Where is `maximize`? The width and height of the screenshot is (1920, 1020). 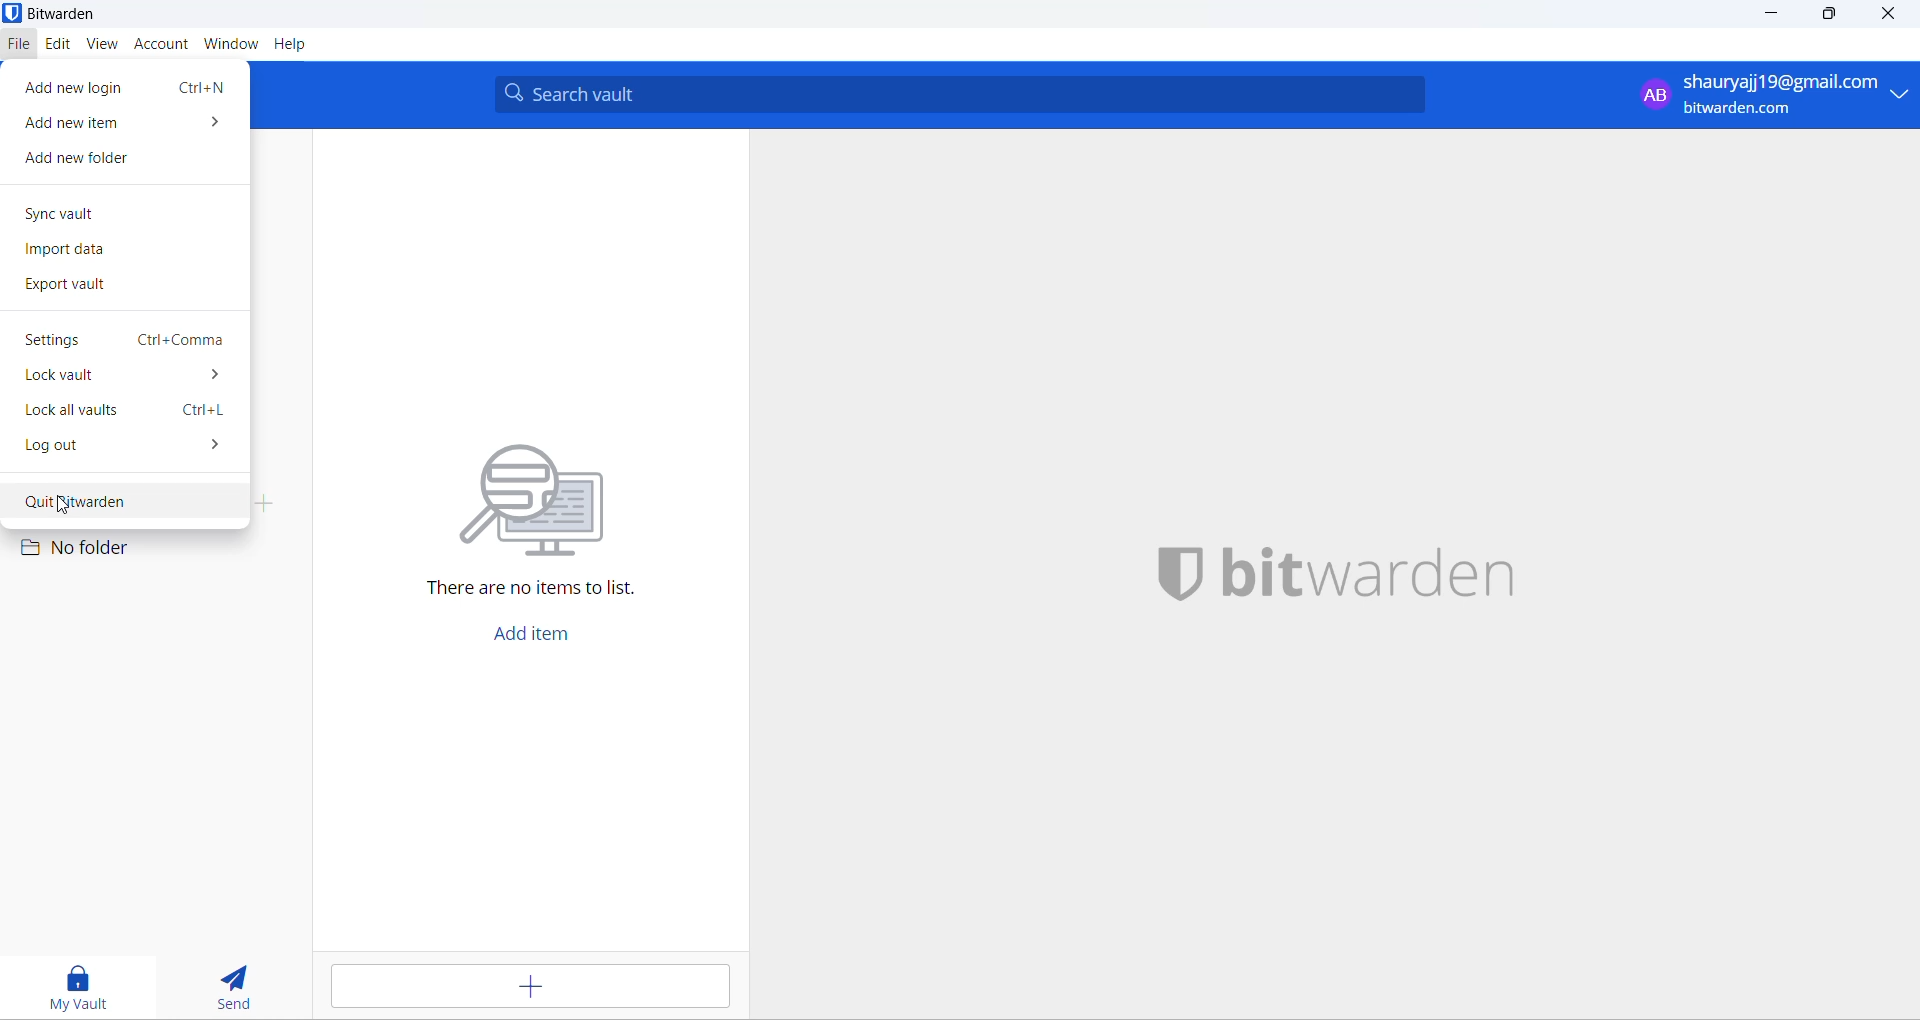
maximize is located at coordinates (1829, 17).